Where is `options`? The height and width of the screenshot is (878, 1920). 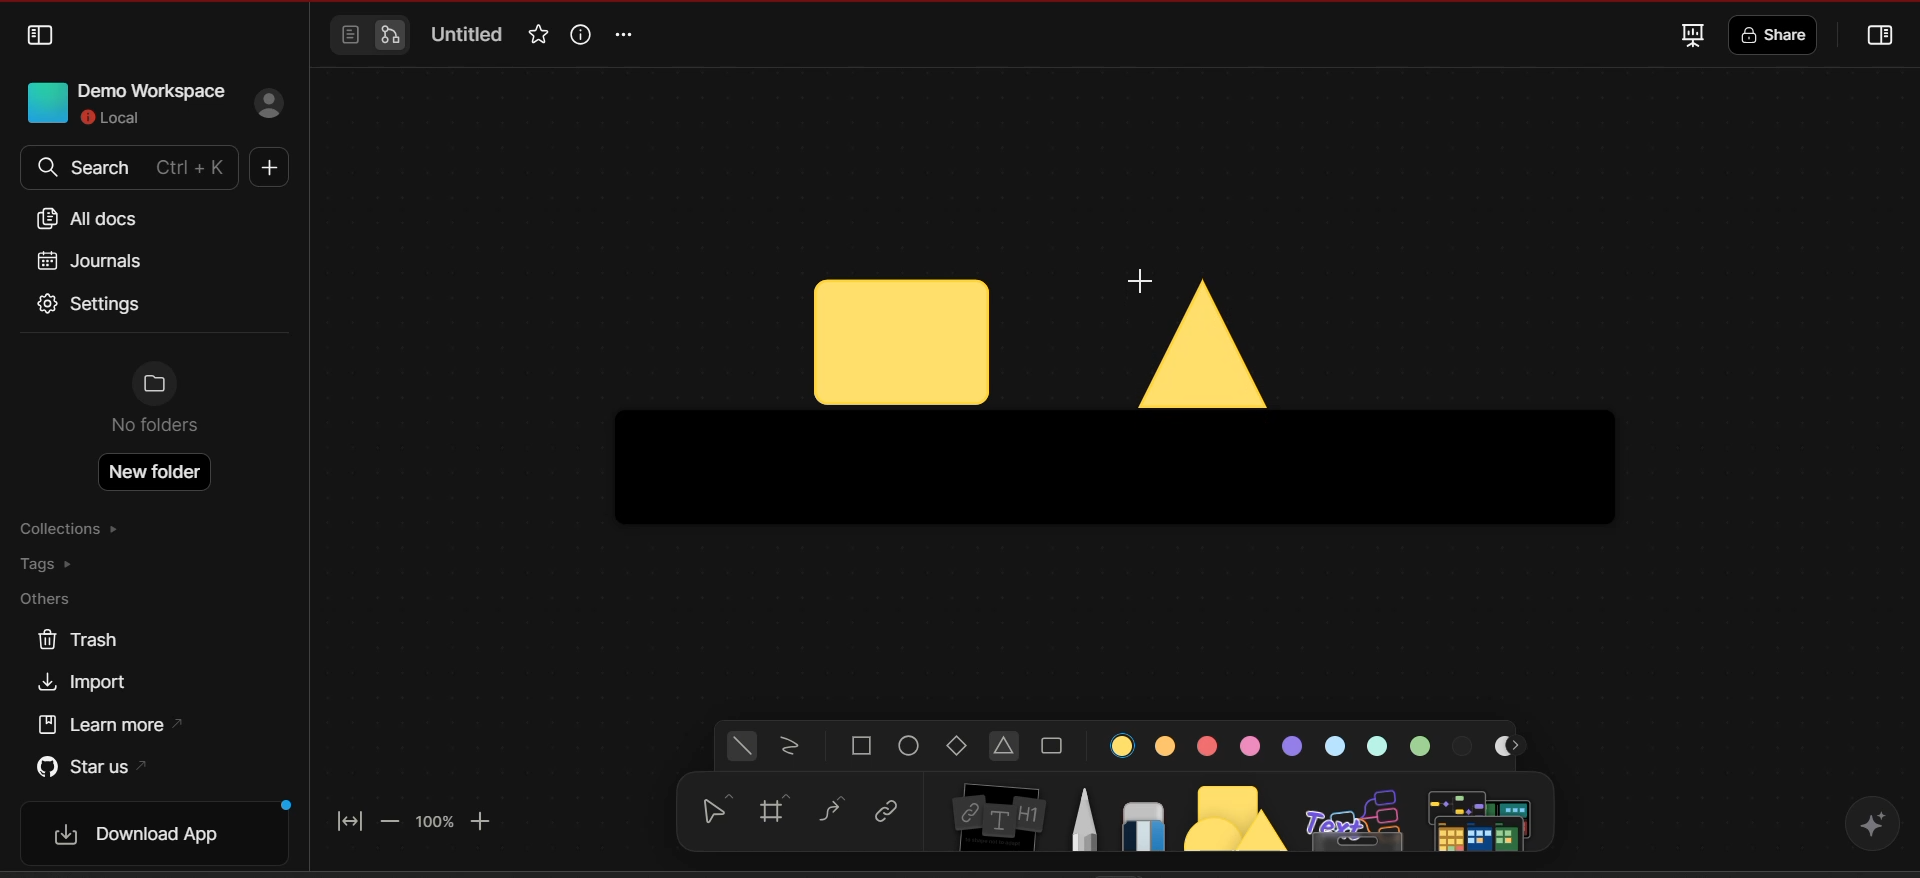
options is located at coordinates (629, 35).